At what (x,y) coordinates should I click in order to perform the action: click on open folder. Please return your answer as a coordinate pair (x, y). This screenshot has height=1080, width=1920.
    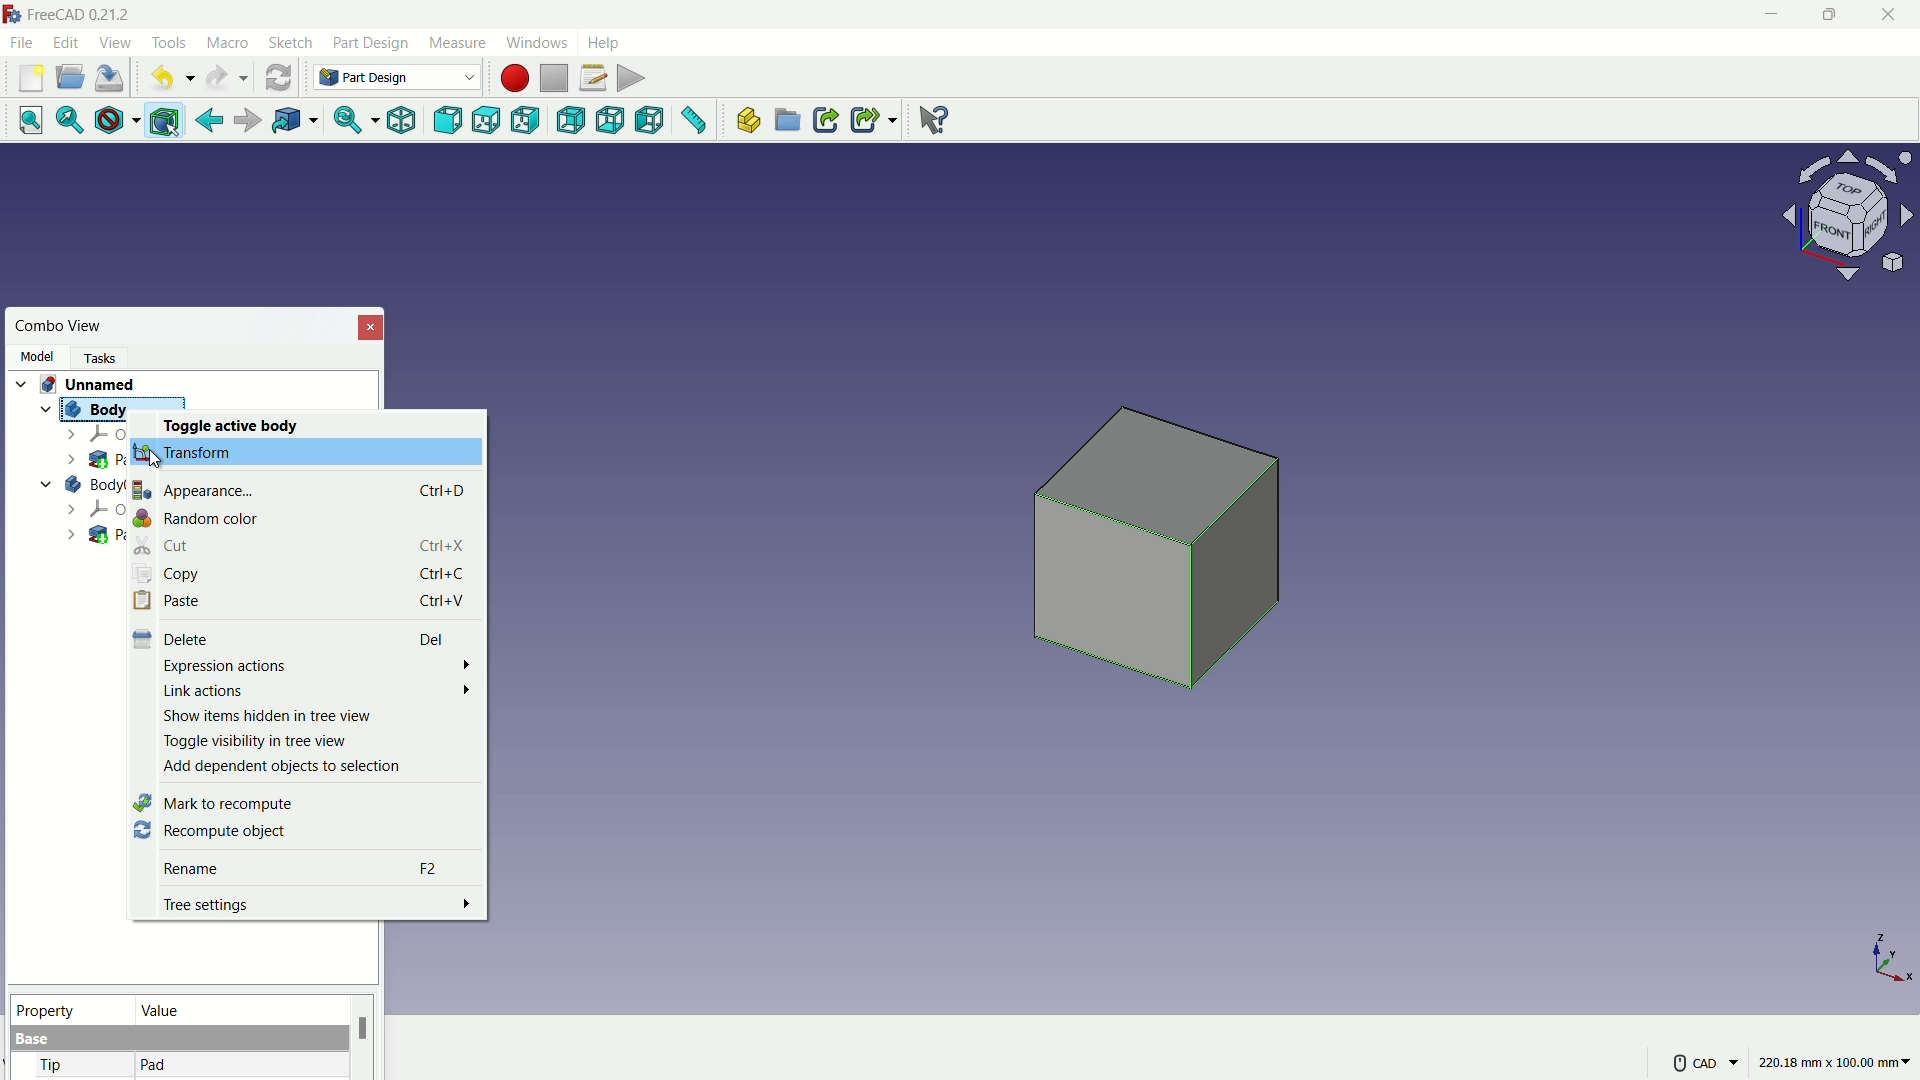
    Looking at the image, I should click on (70, 78).